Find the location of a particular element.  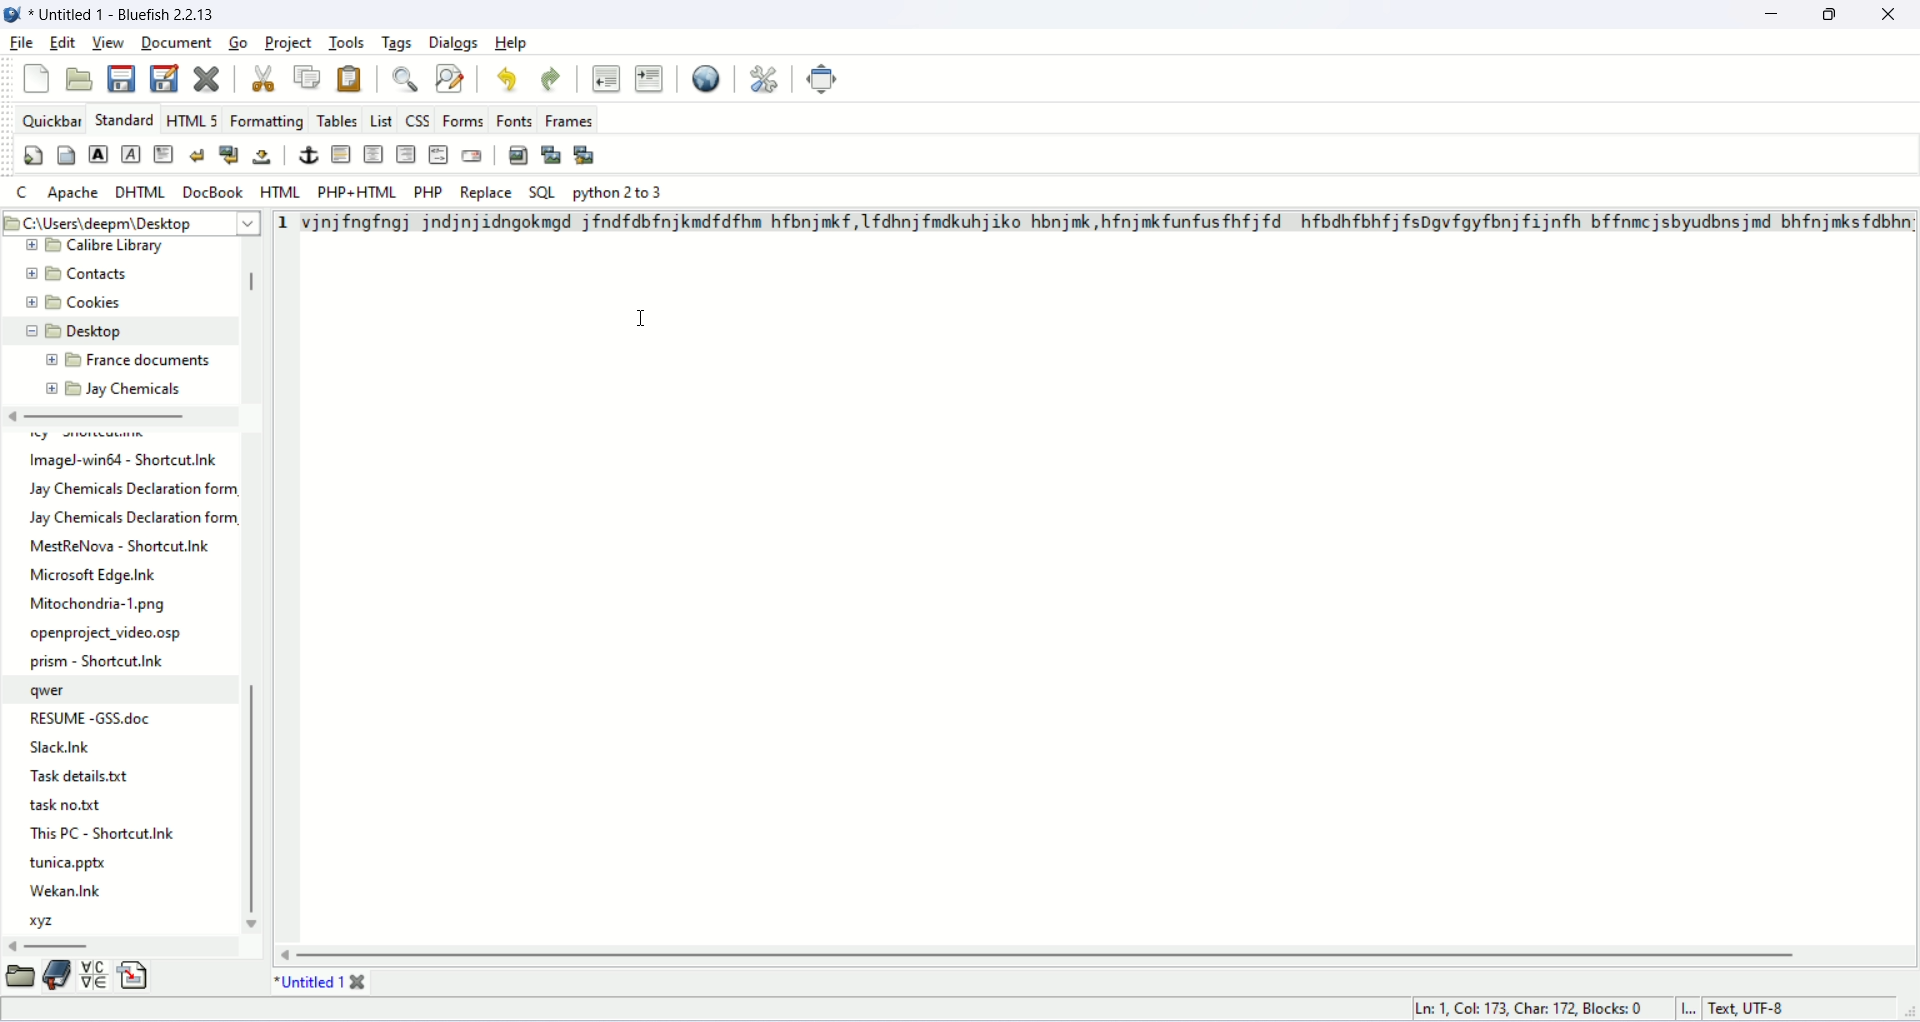

show find bar is located at coordinates (406, 79).